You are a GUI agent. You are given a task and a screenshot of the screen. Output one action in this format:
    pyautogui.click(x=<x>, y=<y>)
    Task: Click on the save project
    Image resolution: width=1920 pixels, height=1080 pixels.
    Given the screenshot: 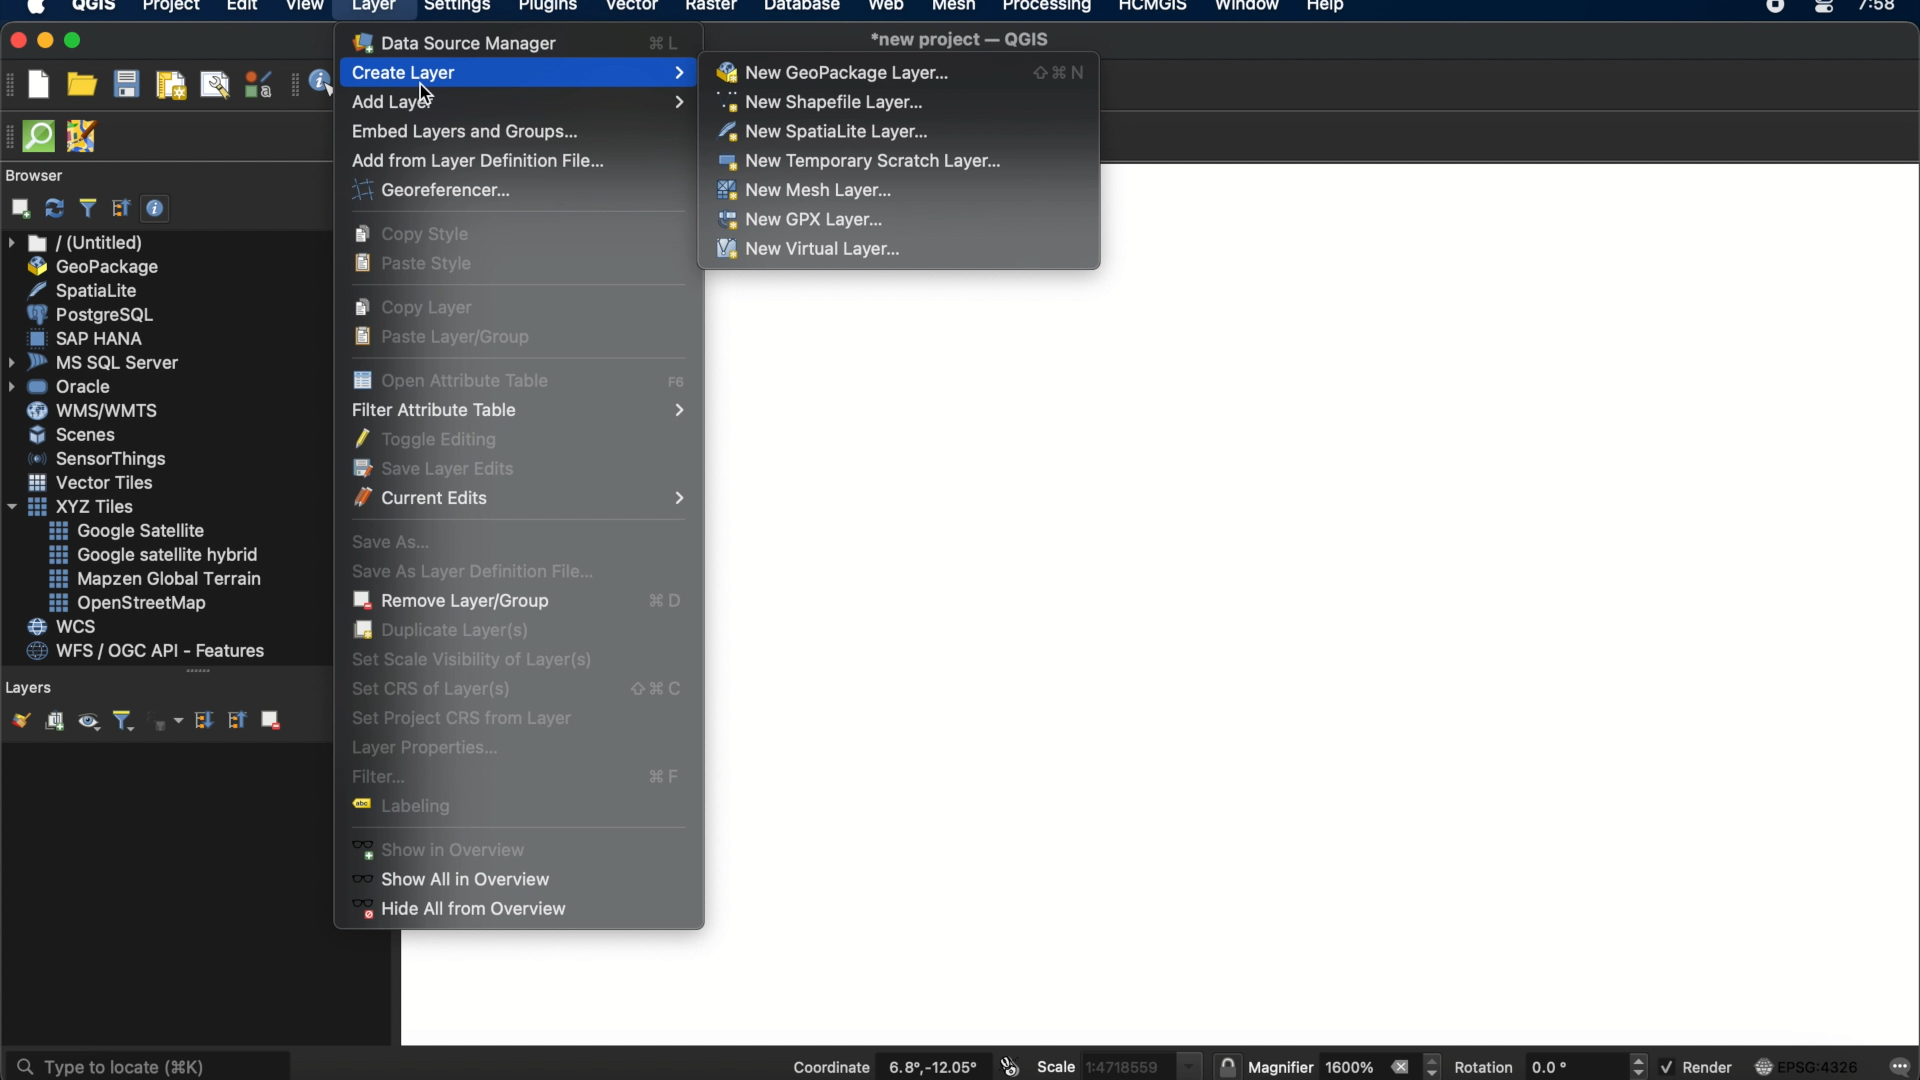 What is the action you would take?
    pyautogui.click(x=125, y=85)
    